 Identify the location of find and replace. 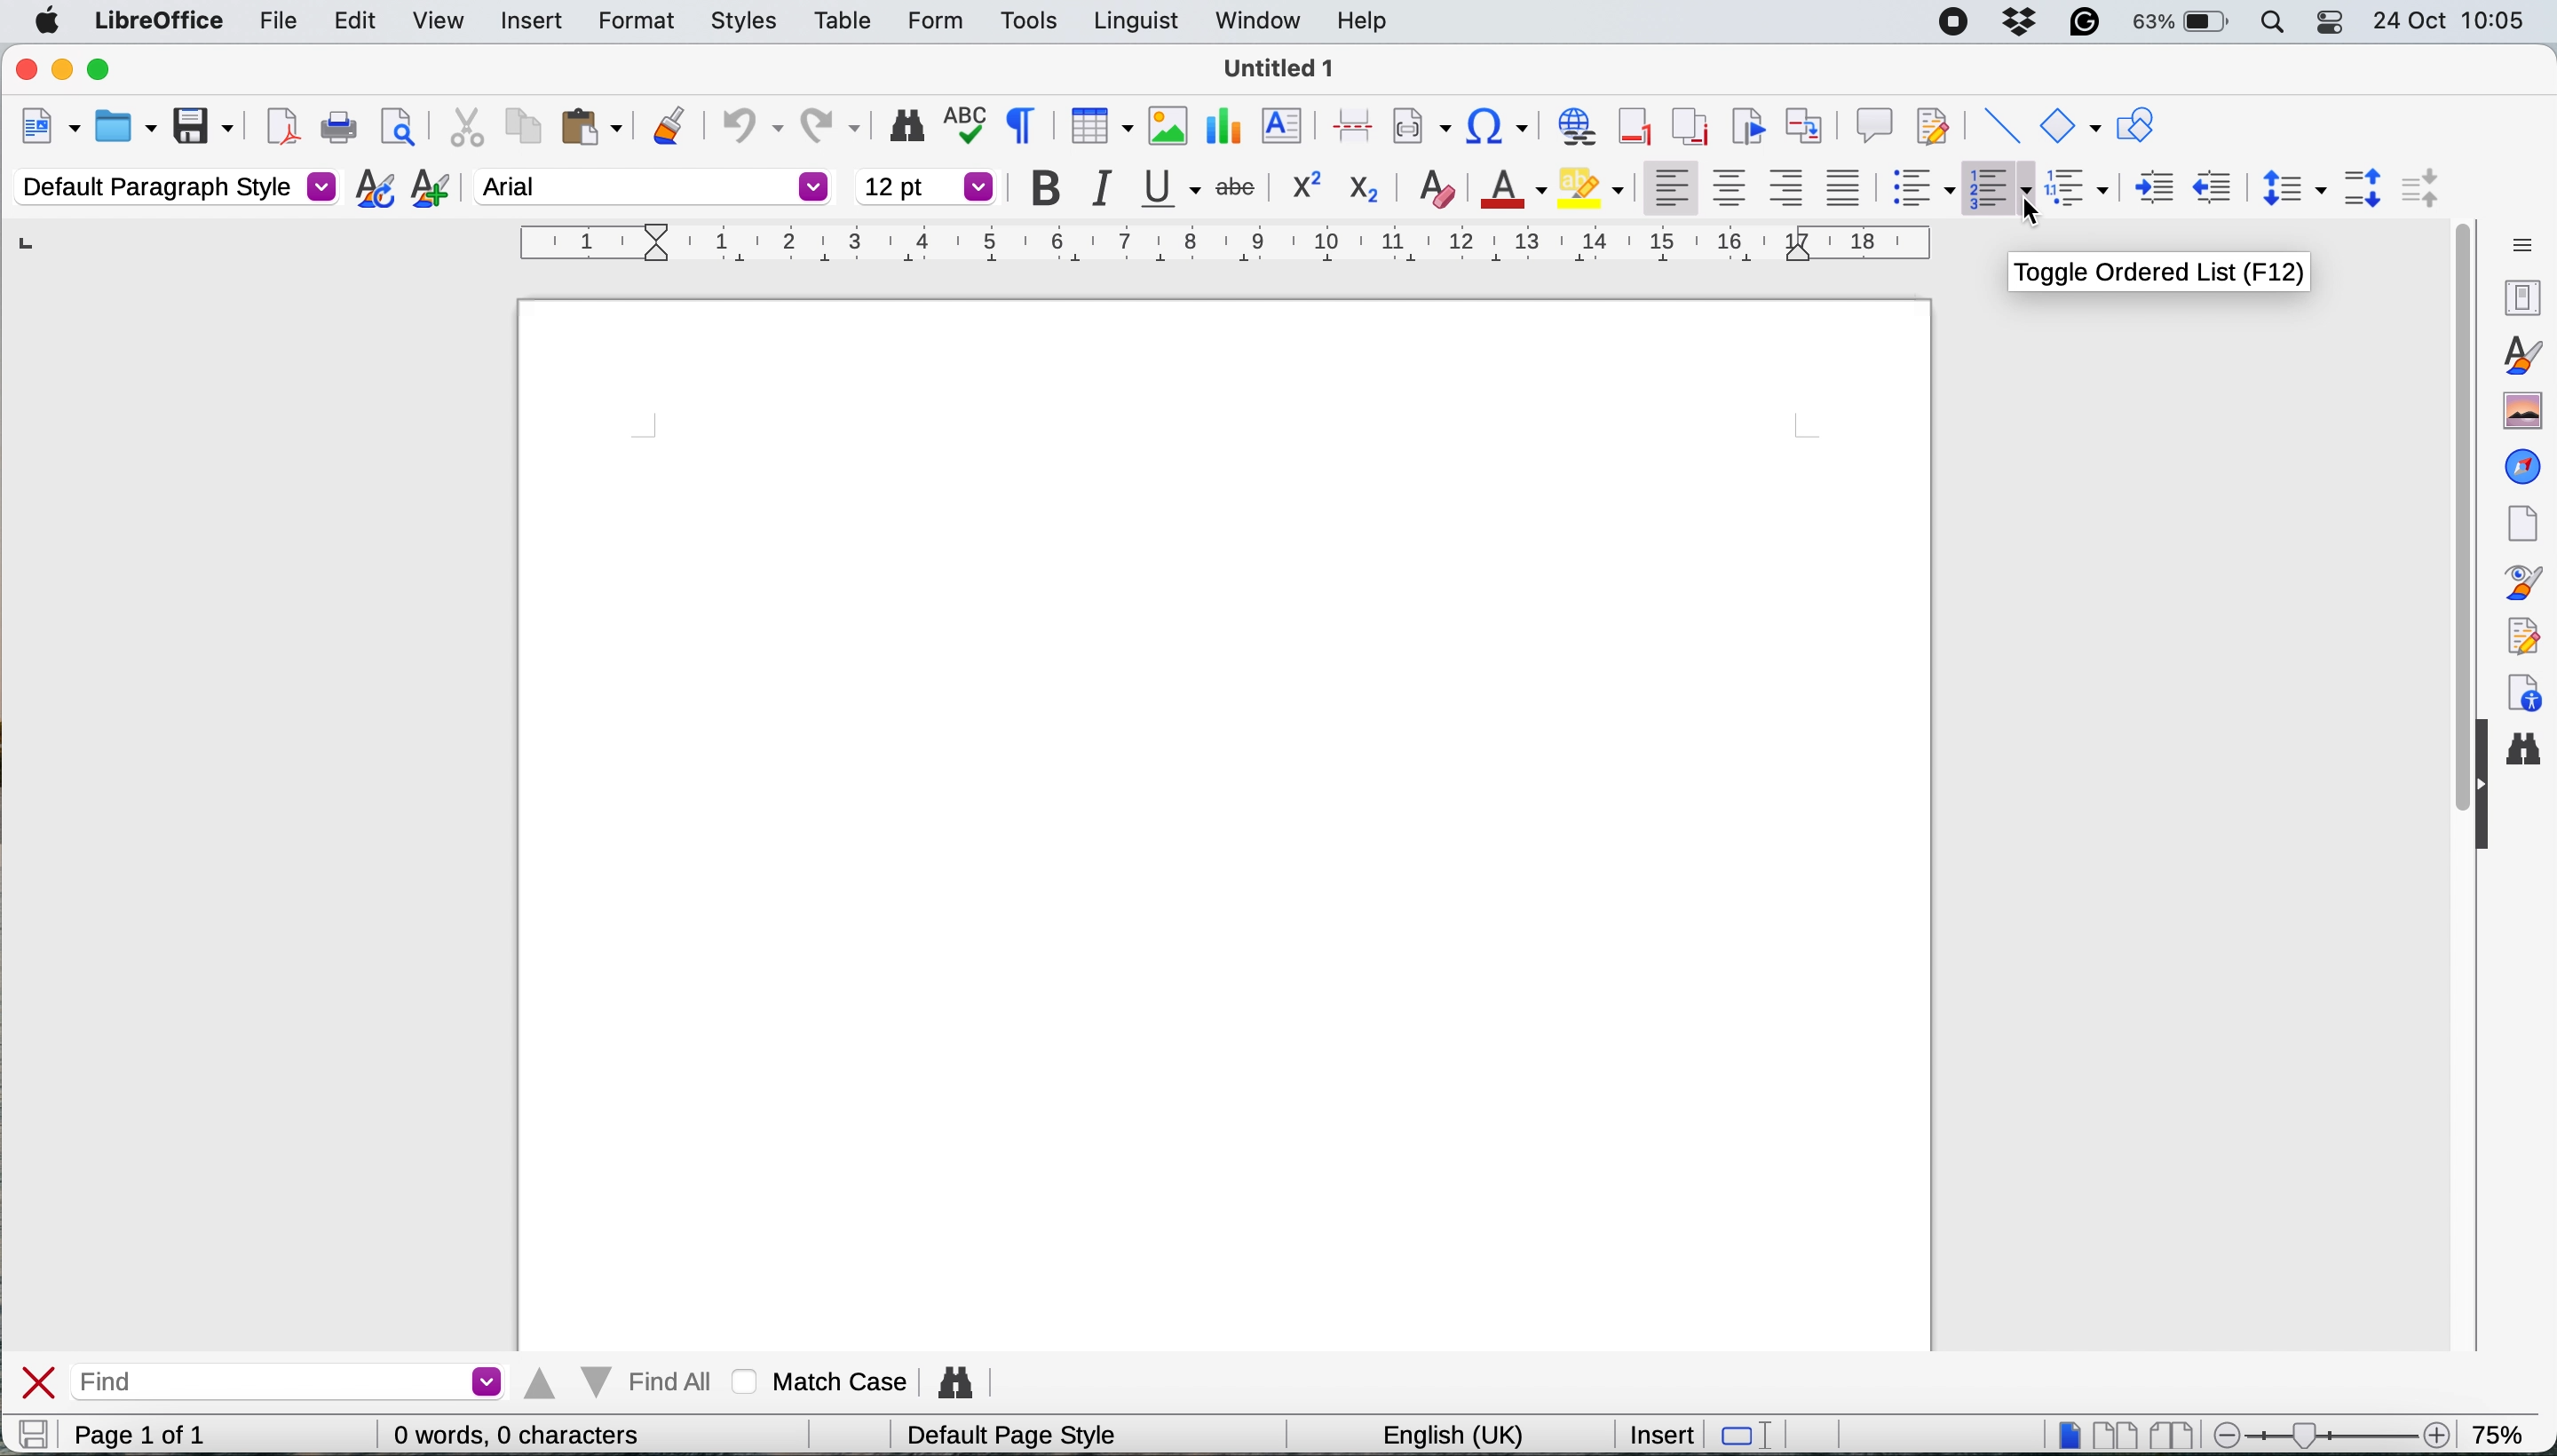
(2528, 754).